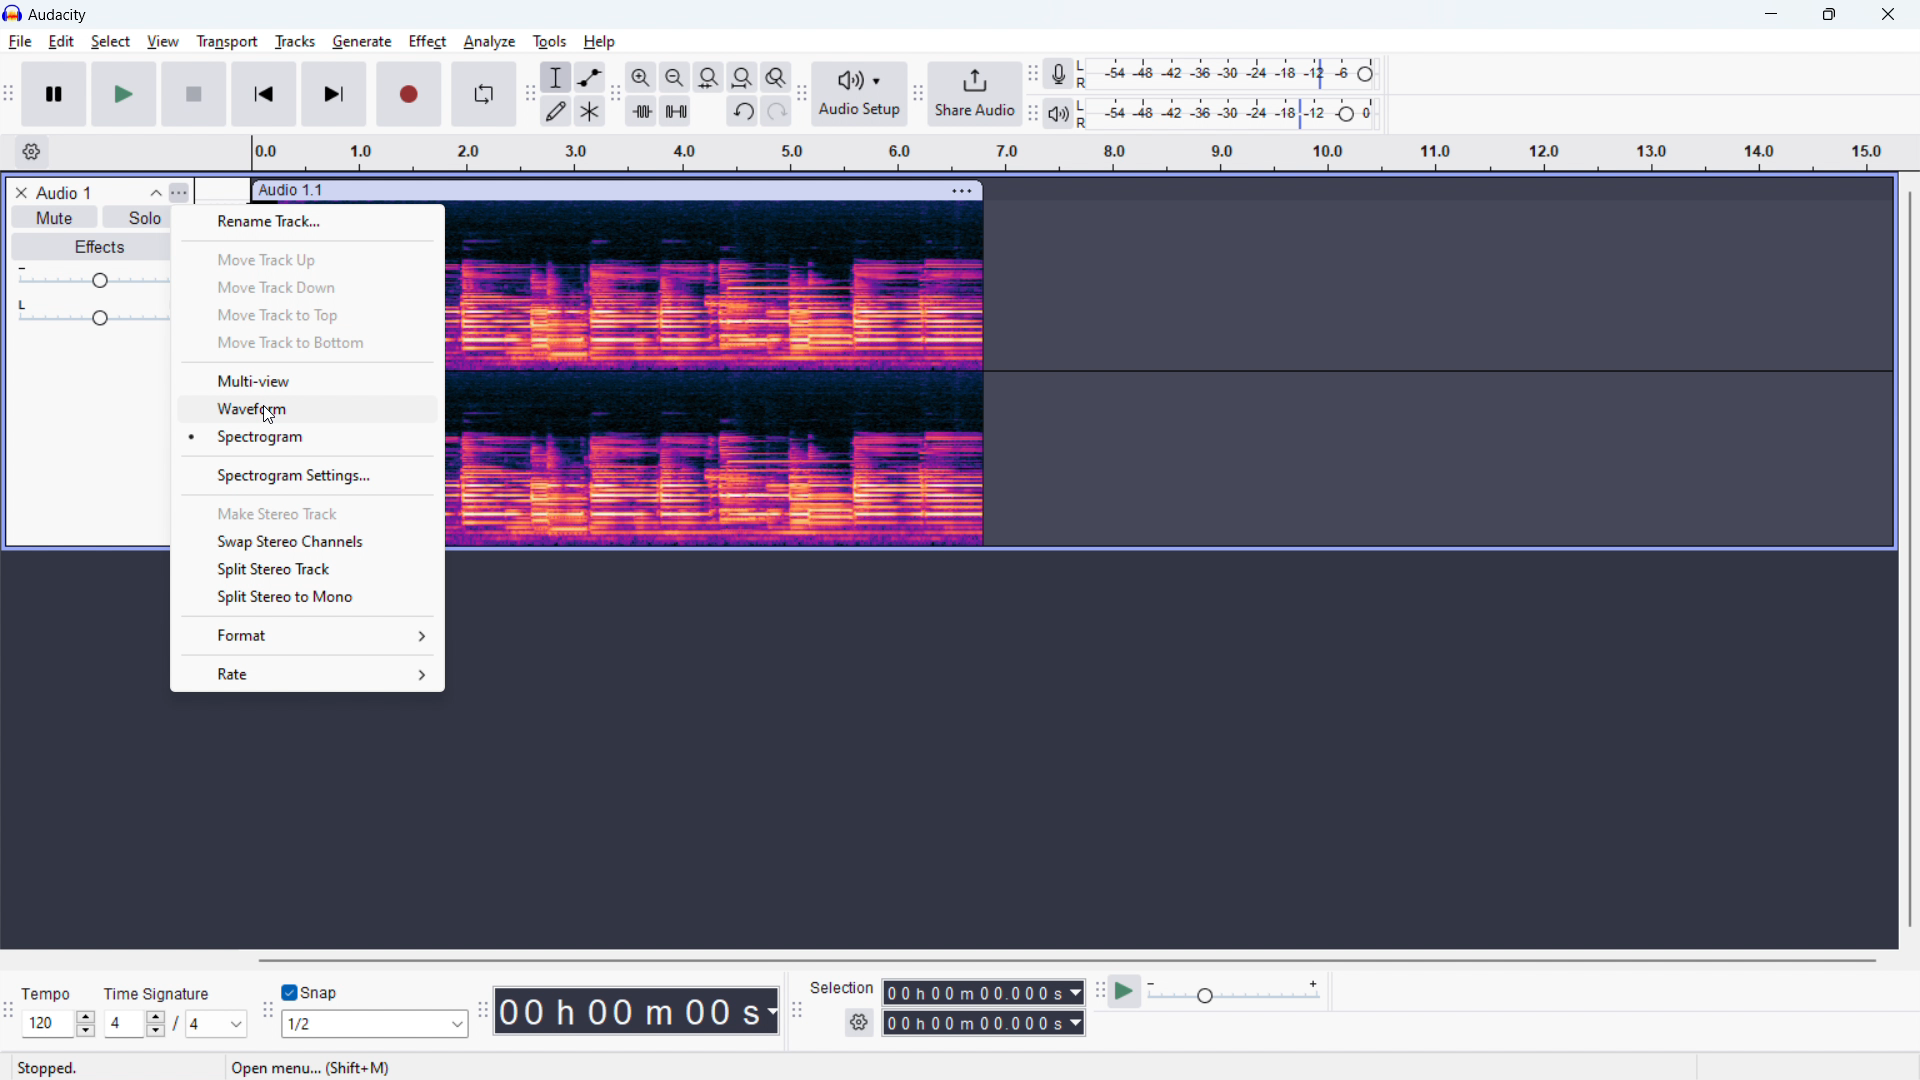 The height and width of the screenshot is (1080, 1920). What do you see at coordinates (305, 635) in the screenshot?
I see `format` at bounding box center [305, 635].